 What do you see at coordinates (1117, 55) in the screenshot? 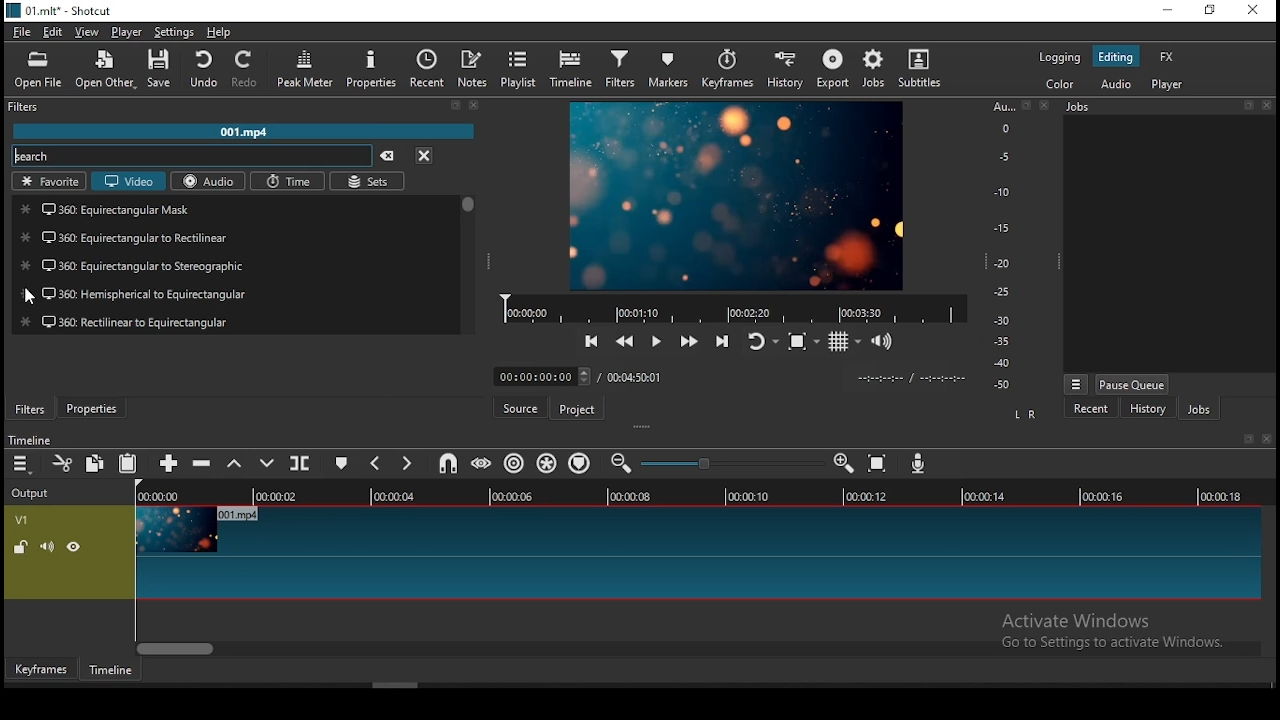
I see `editing` at bounding box center [1117, 55].